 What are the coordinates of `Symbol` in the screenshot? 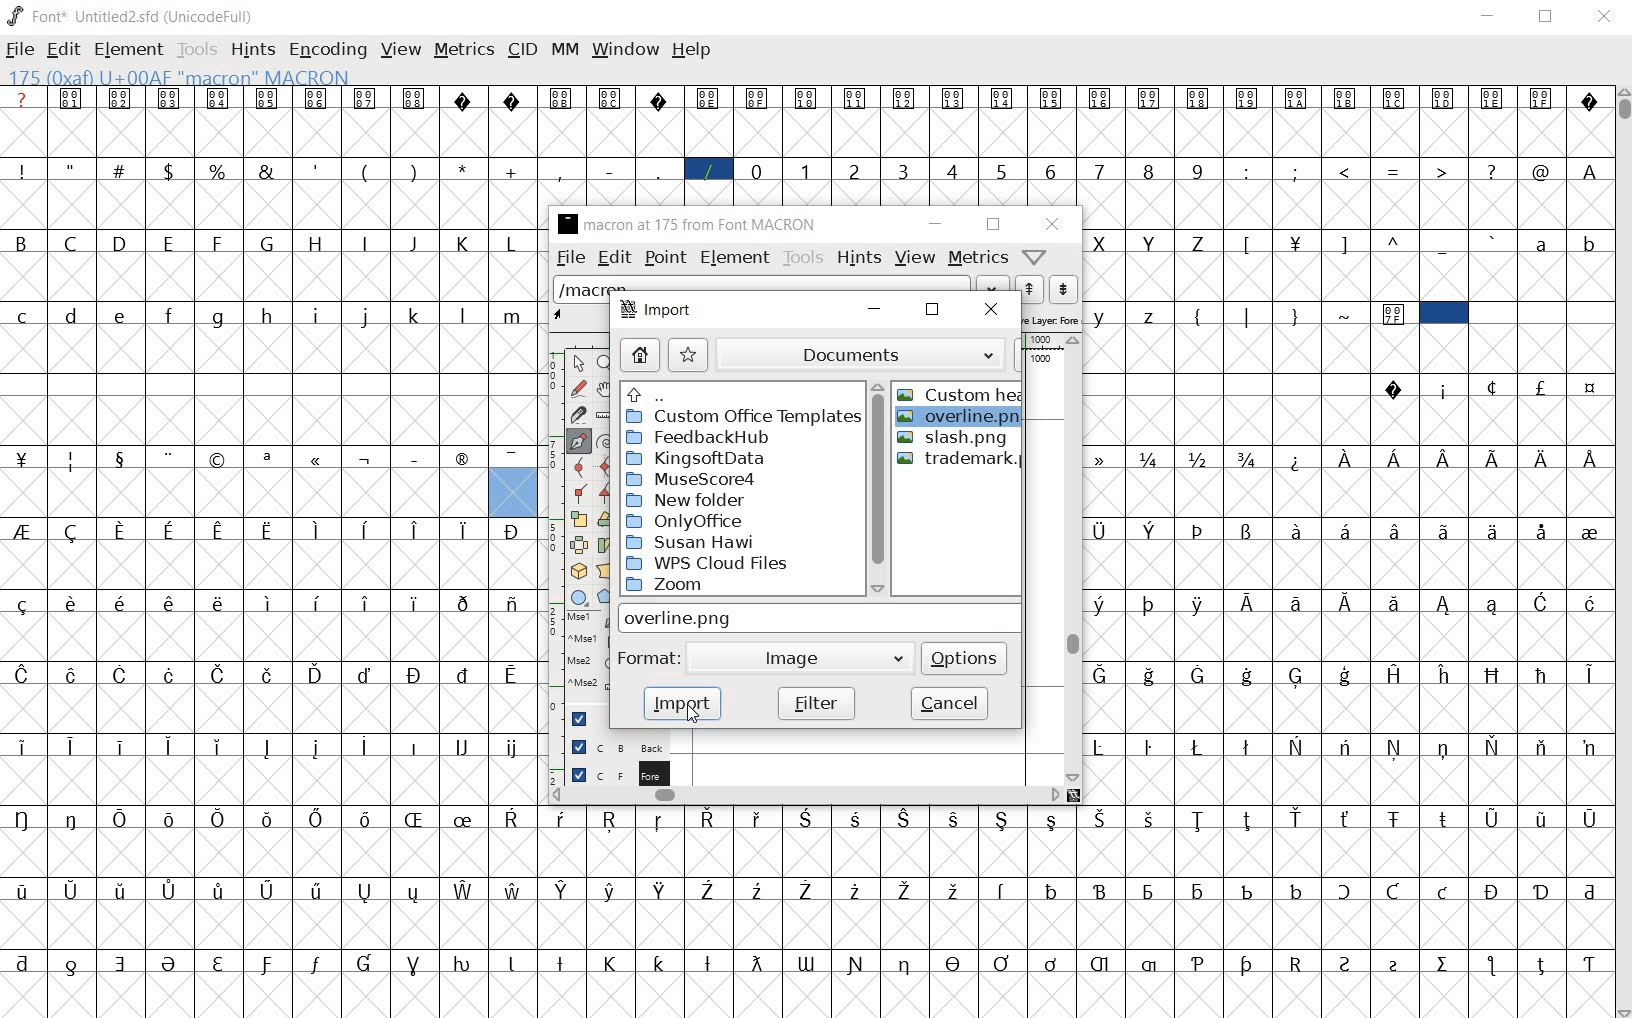 It's located at (123, 890).